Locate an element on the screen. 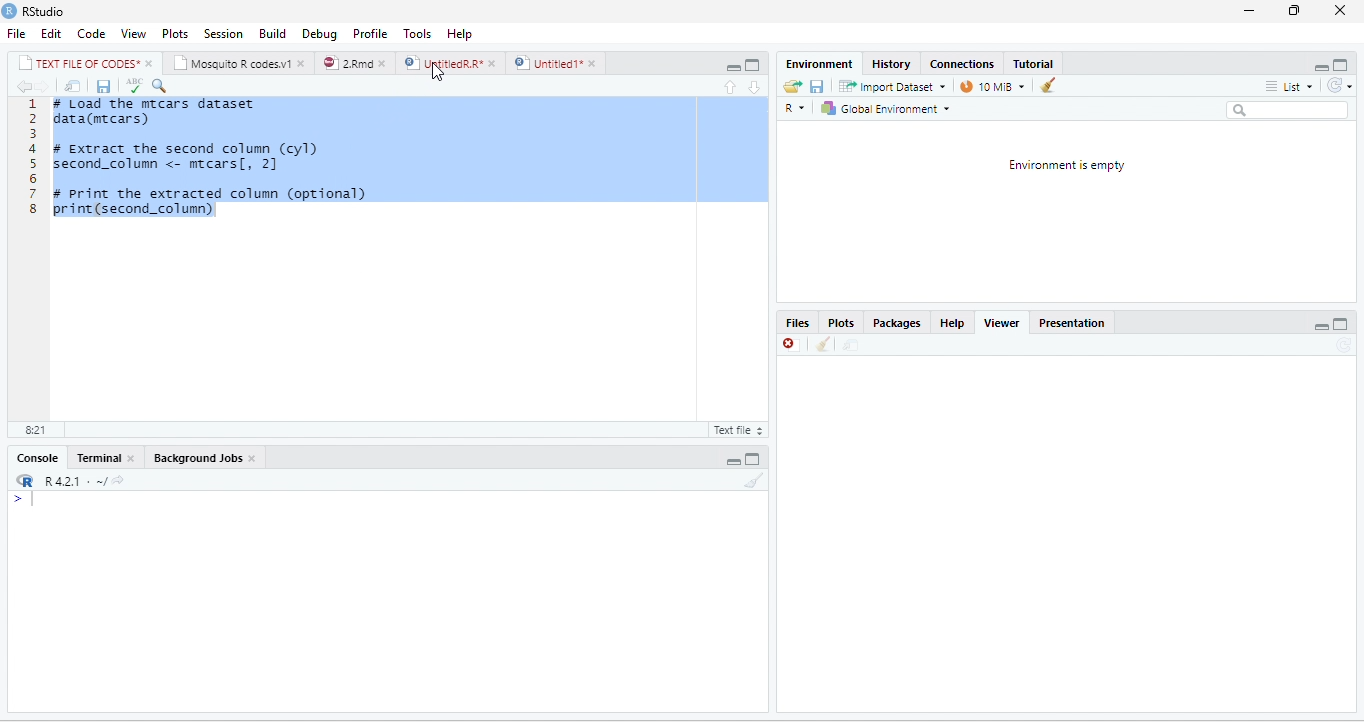 This screenshot has width=1364, height=722. Viewer is located at coordinates (1007, 323).